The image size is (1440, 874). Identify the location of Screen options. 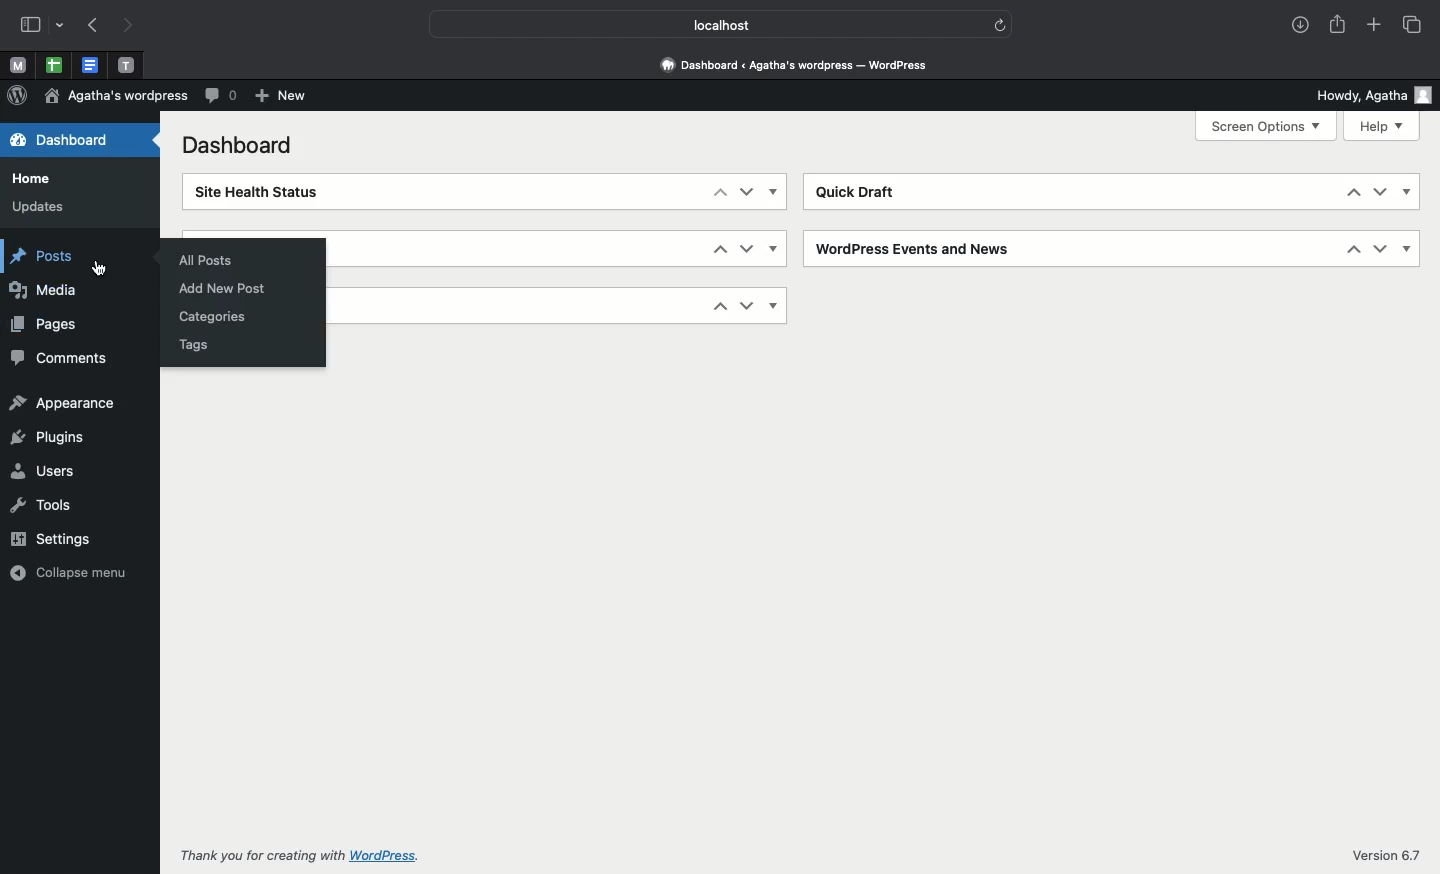
(1265, 126).